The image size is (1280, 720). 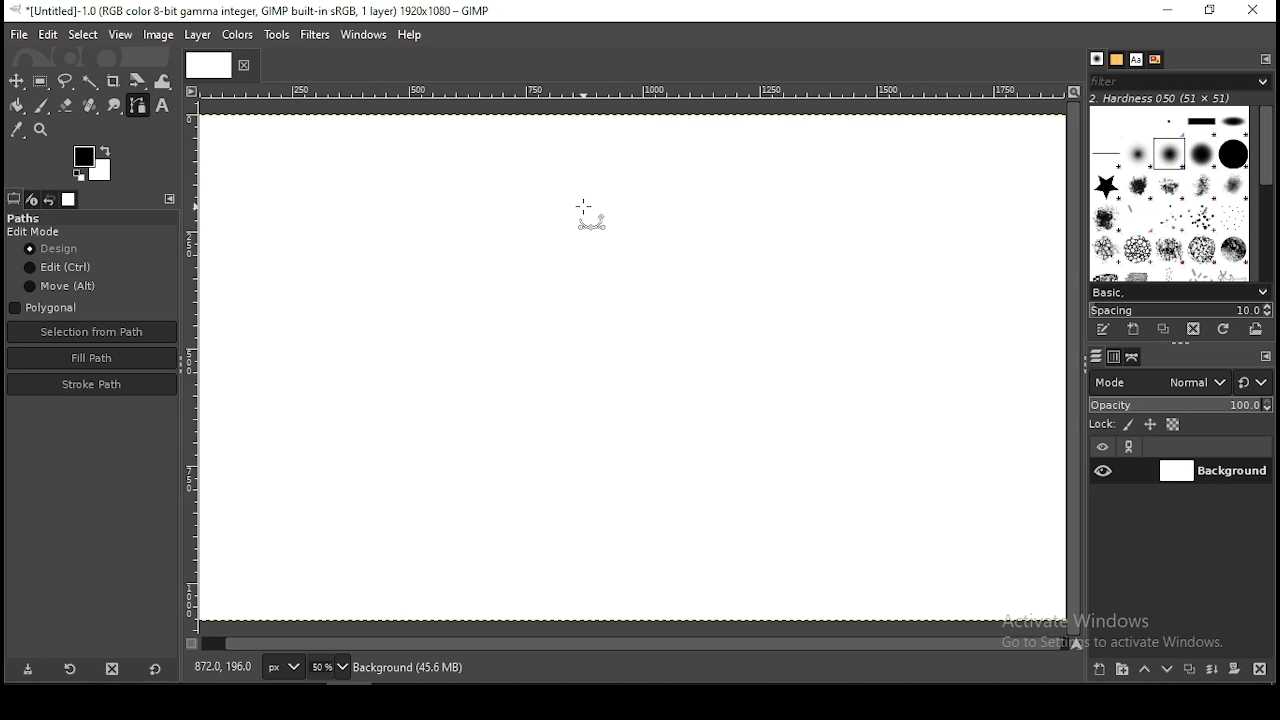 I want to click on help, so click(x=412, y=33).